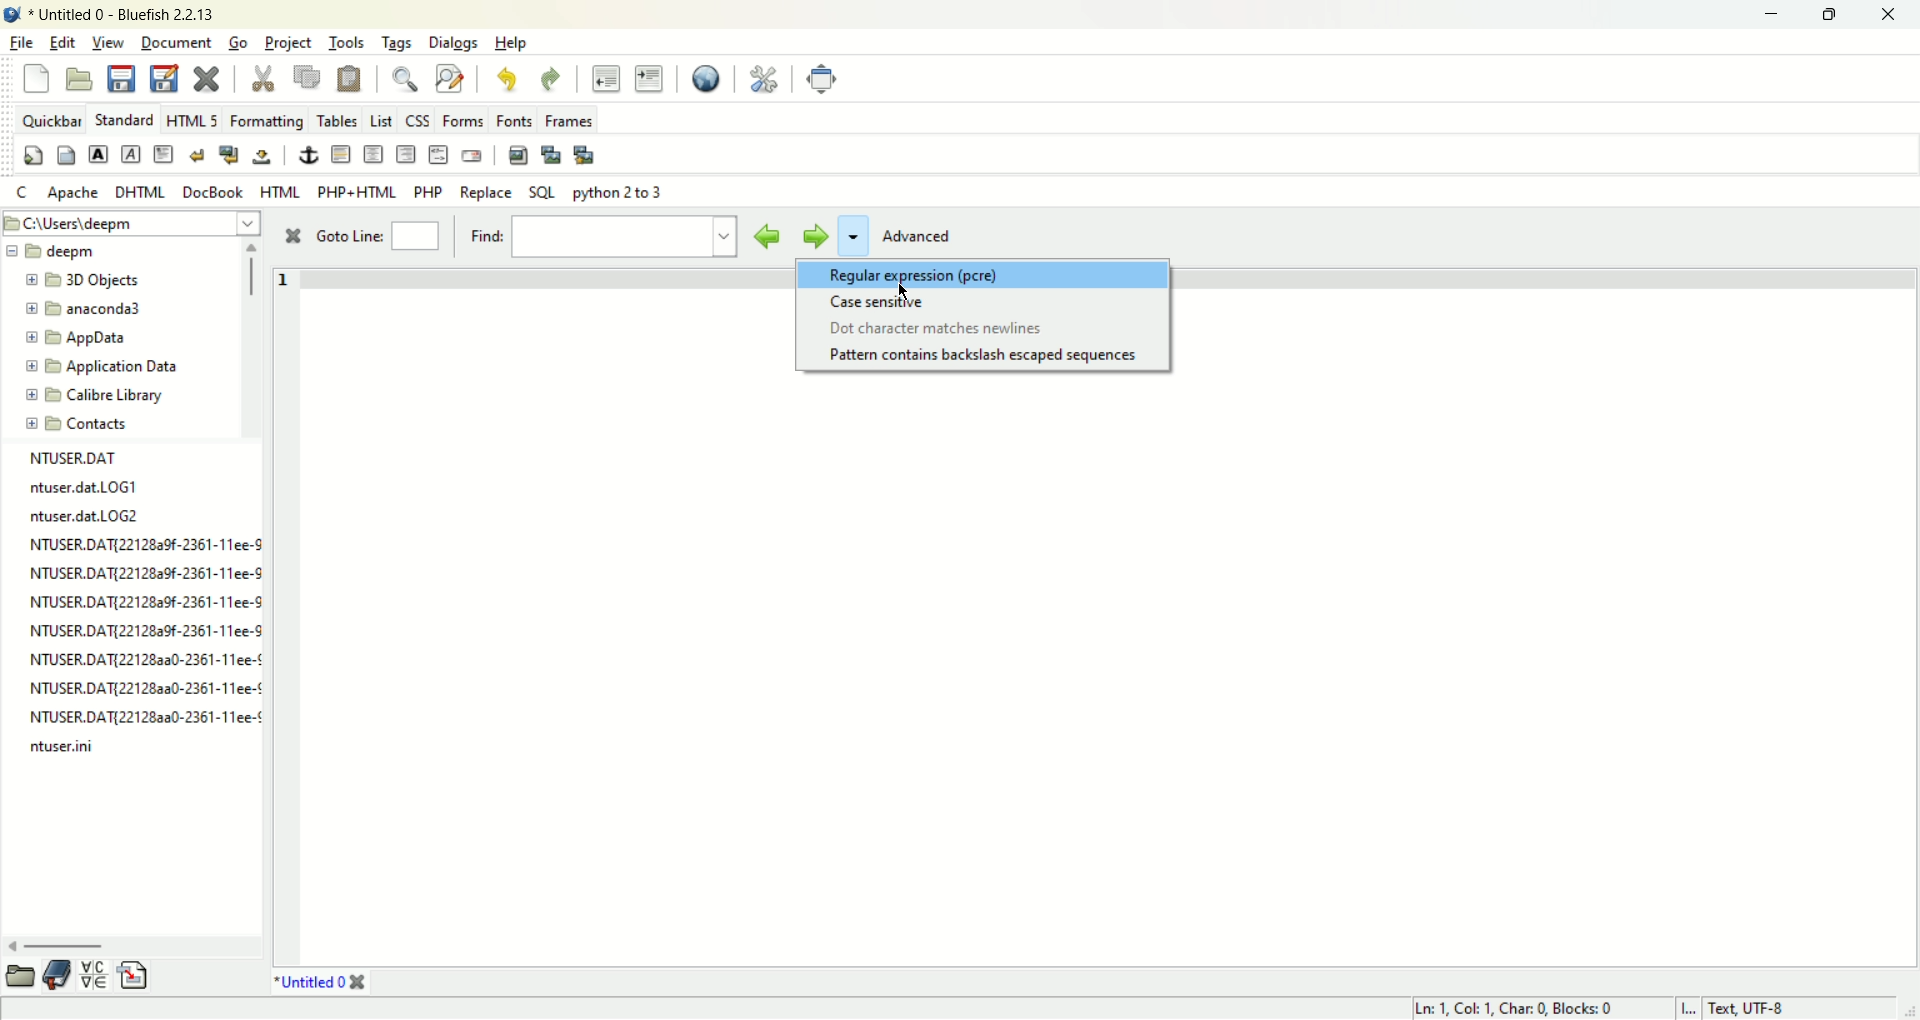 This screenshot has height=1020, width=1920. What do you see at coordinates (503, 78) in the screenshot?
I see `undo` at bounding box center [503, 78].